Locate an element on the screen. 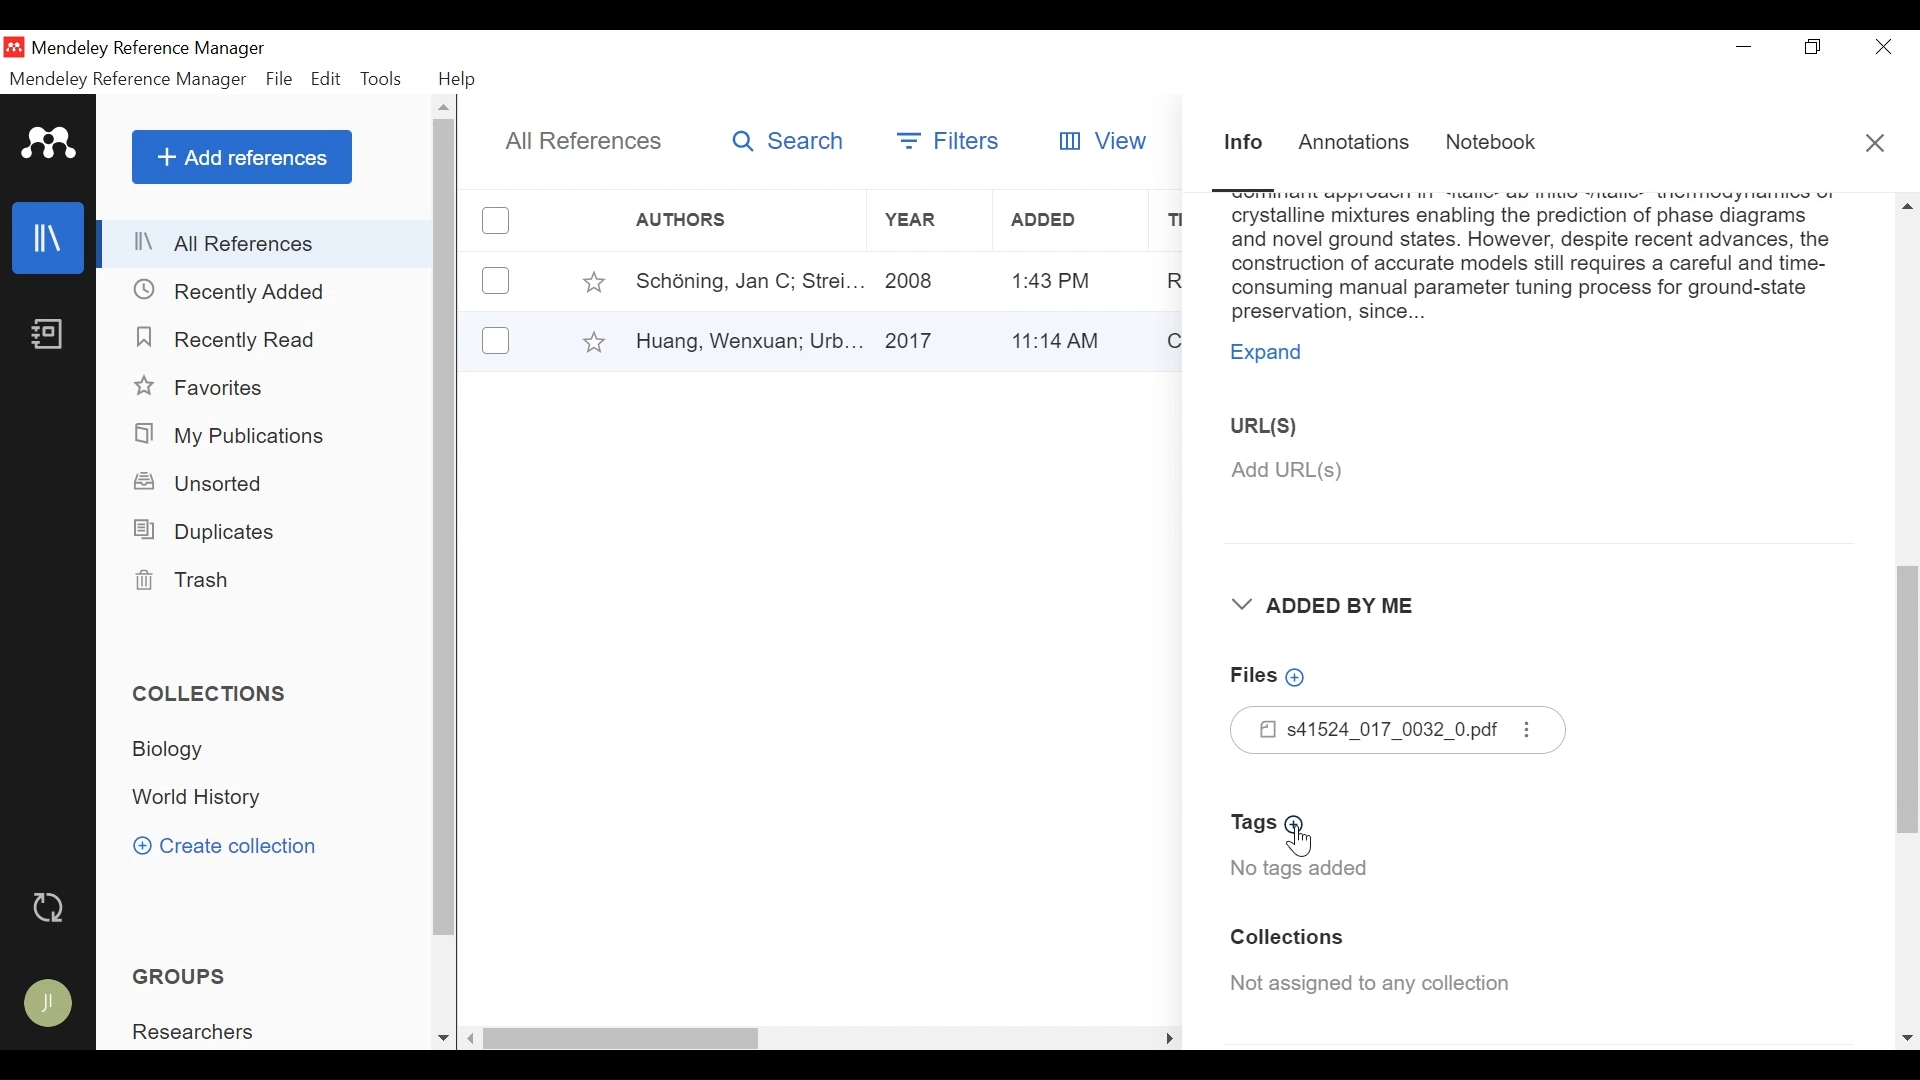 Image resolution: width=1920 pixels, height=1080 pixels. Scroll down is located at coordinates (1908, 1040).